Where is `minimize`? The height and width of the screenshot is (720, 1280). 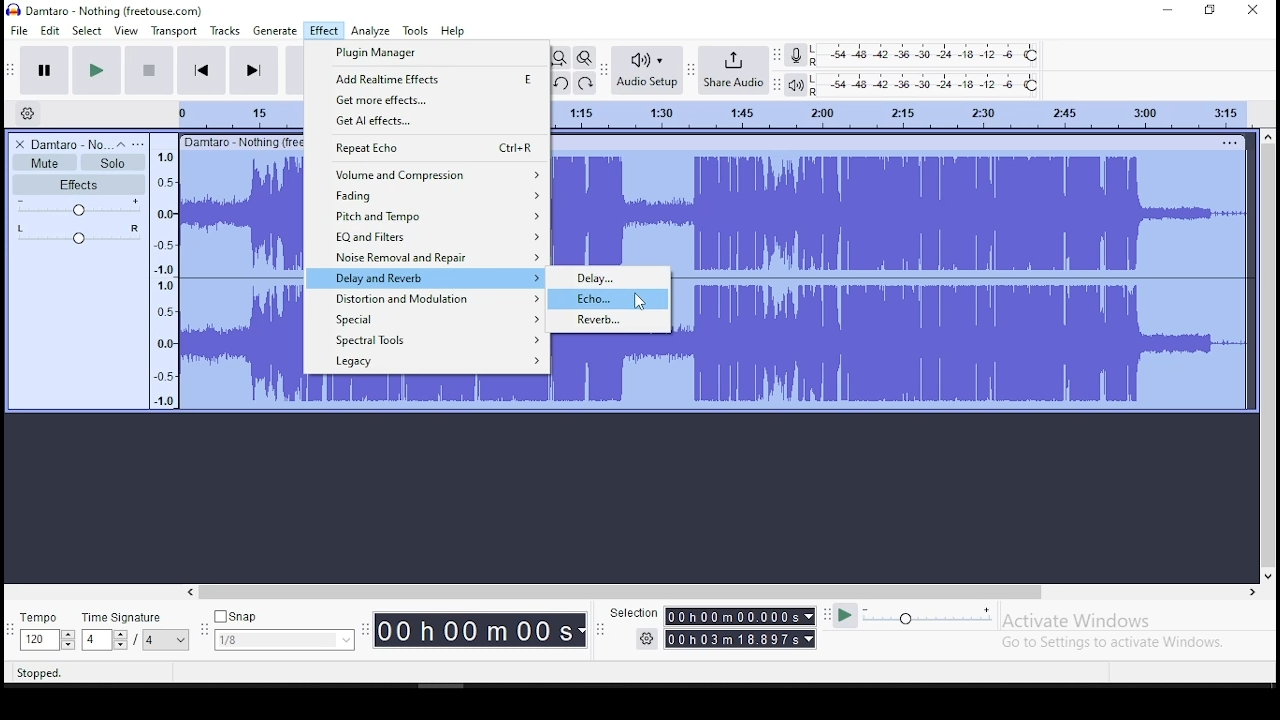
minimize is located at coordinates (1168, 10).